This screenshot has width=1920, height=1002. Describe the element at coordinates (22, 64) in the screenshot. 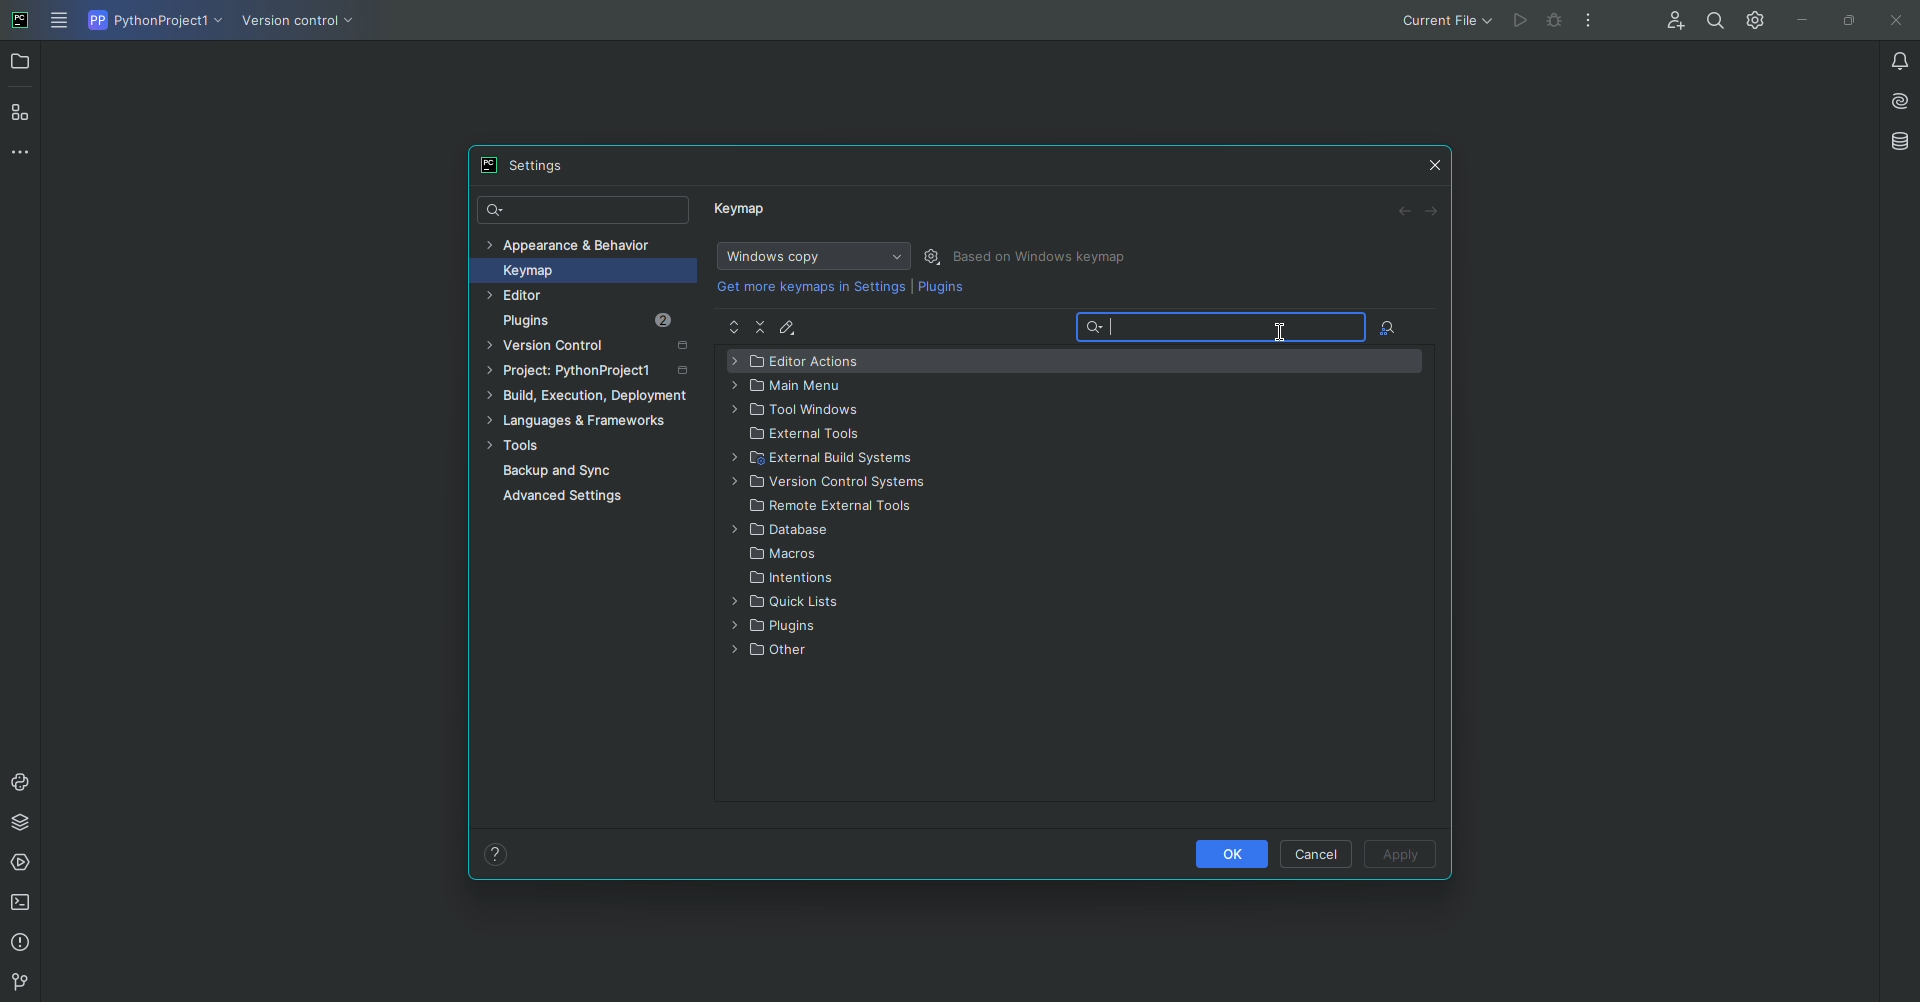

I see `Project` at that location.